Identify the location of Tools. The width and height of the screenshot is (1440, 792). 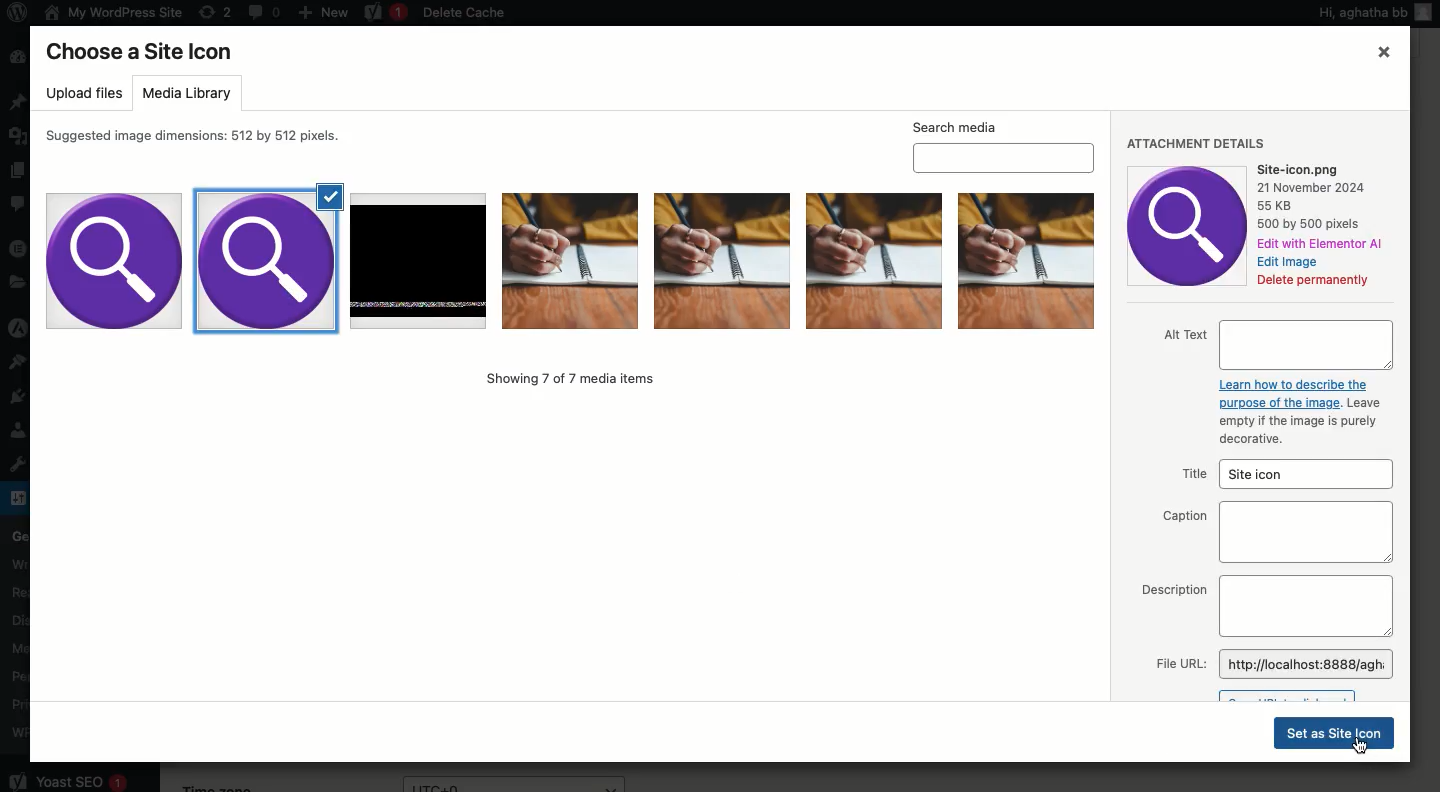
(20, 462).